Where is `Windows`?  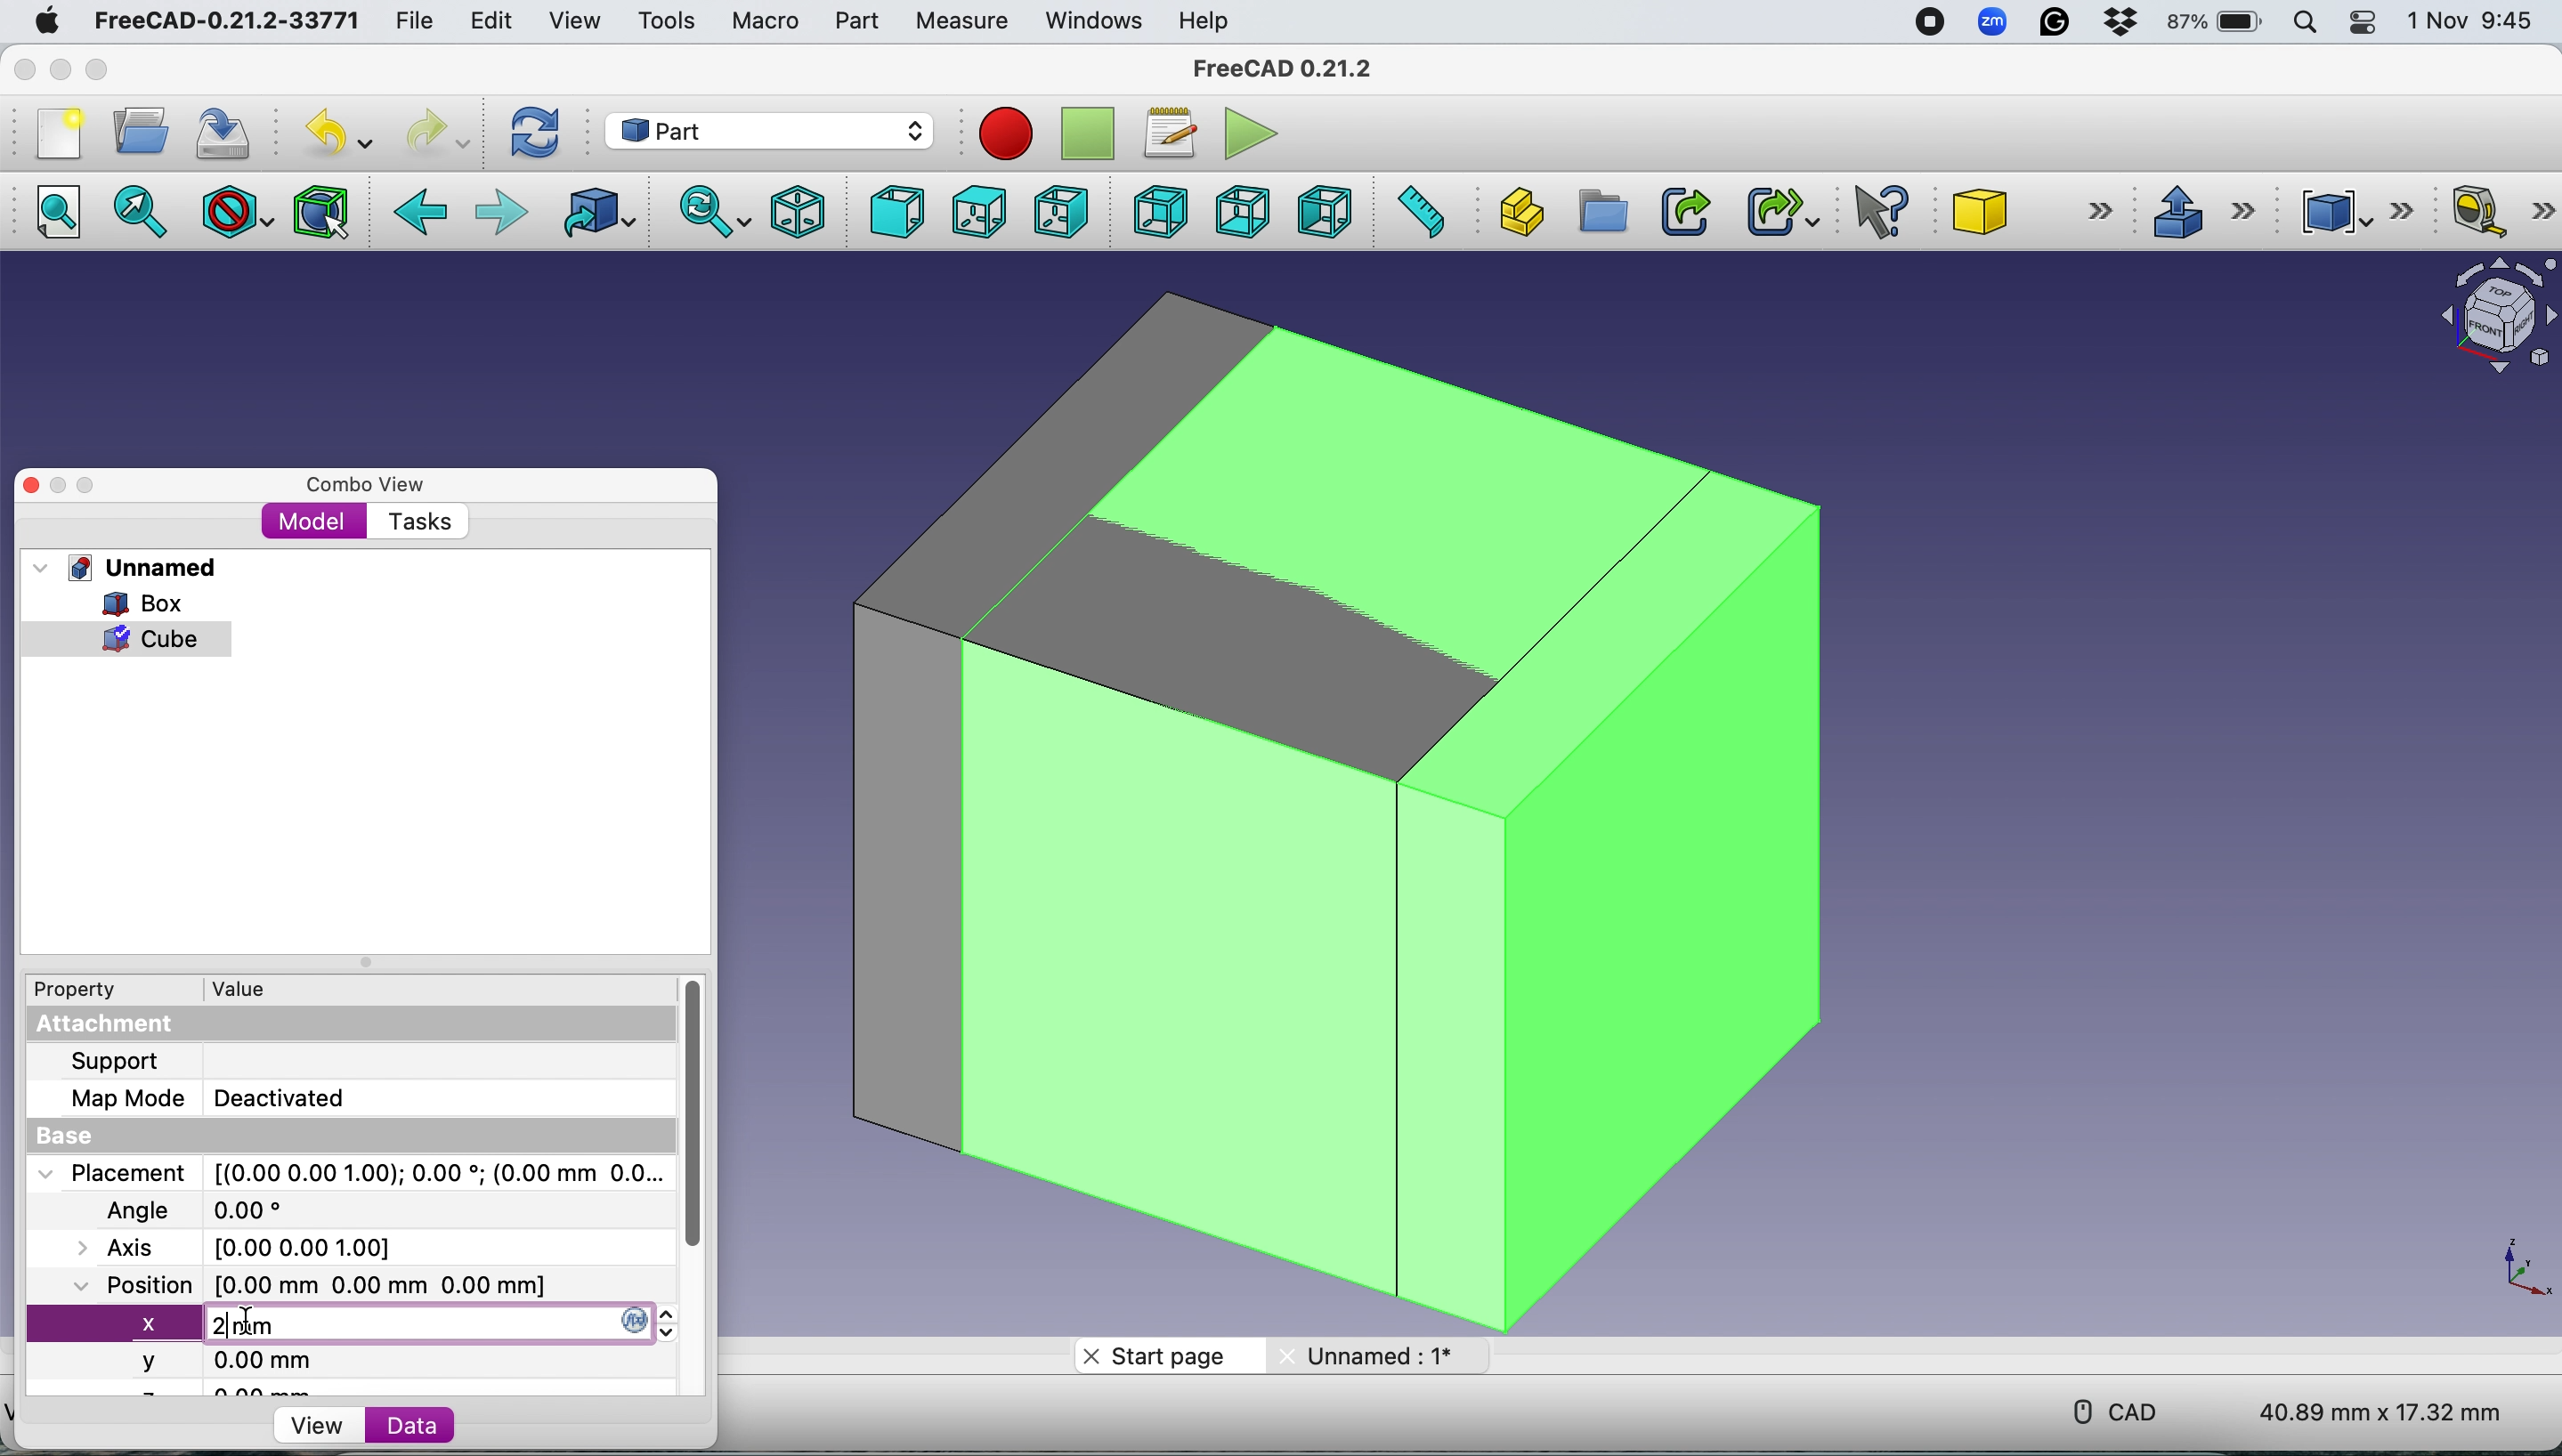
Windows is located at coordinates (1094, 22).